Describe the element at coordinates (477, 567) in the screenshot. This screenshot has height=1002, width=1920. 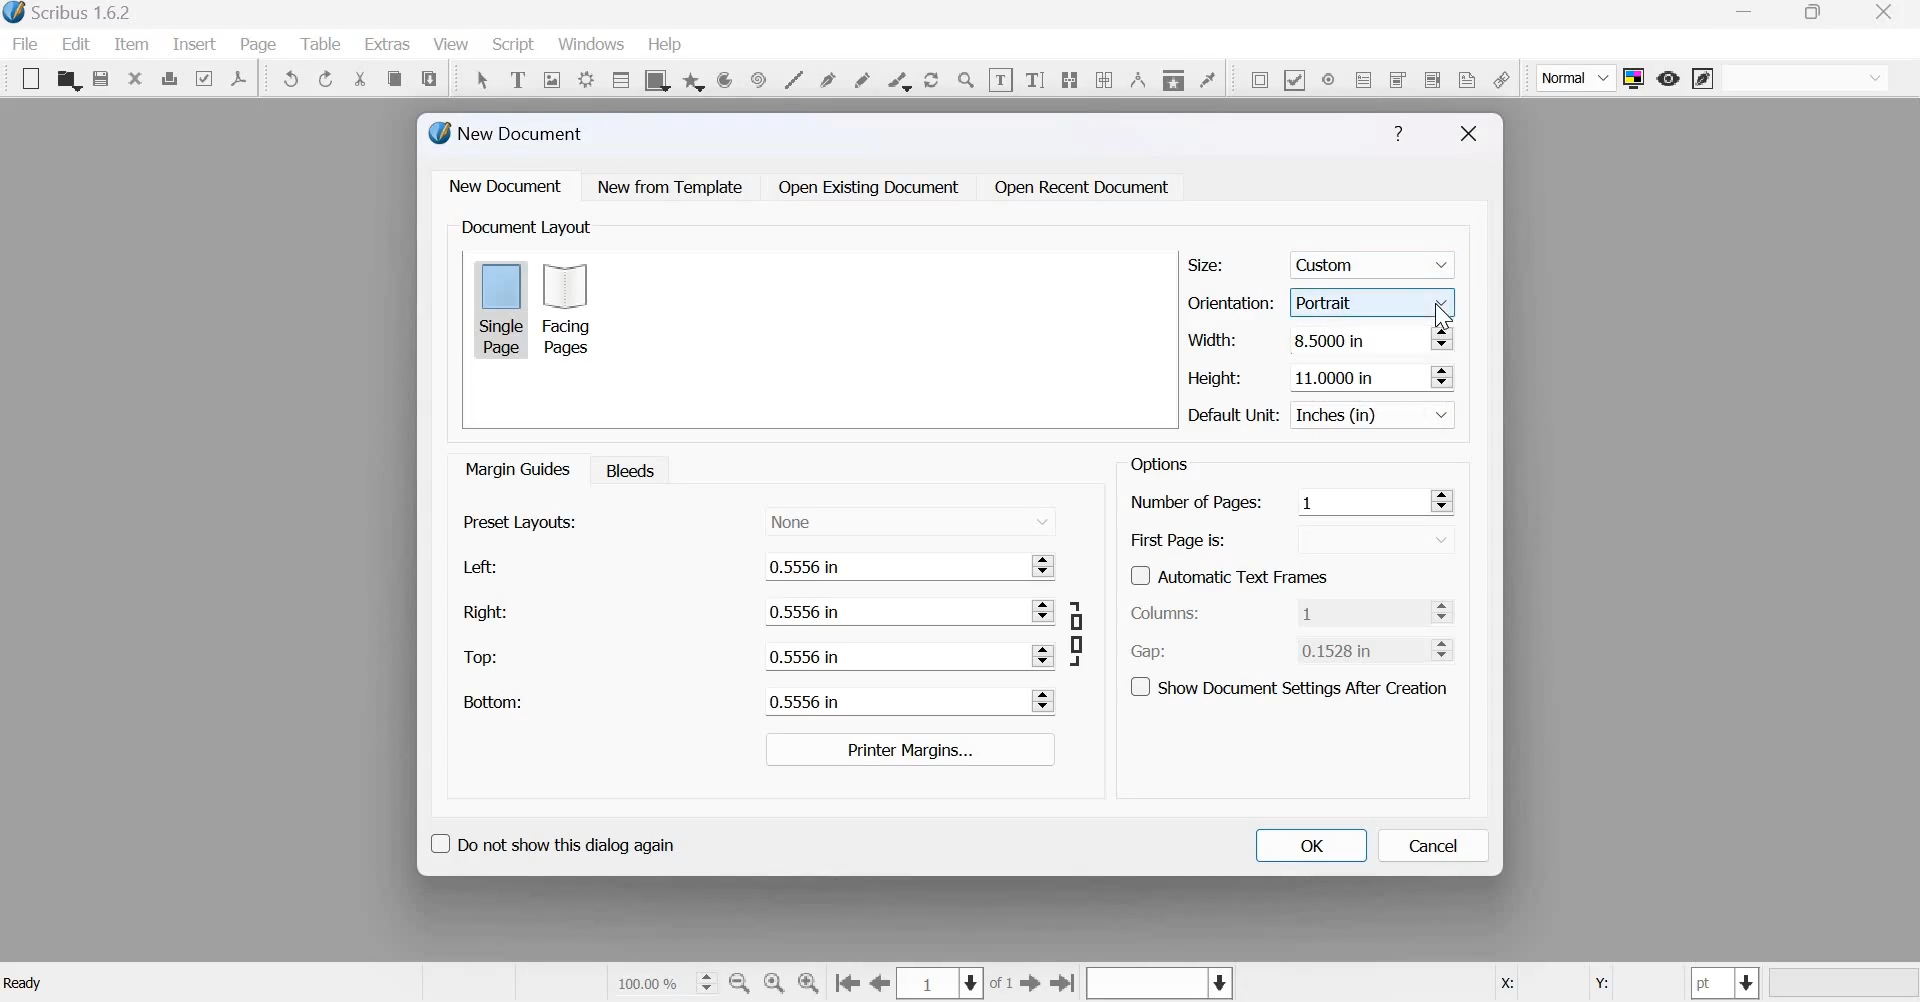
I see `Left:` at that location.